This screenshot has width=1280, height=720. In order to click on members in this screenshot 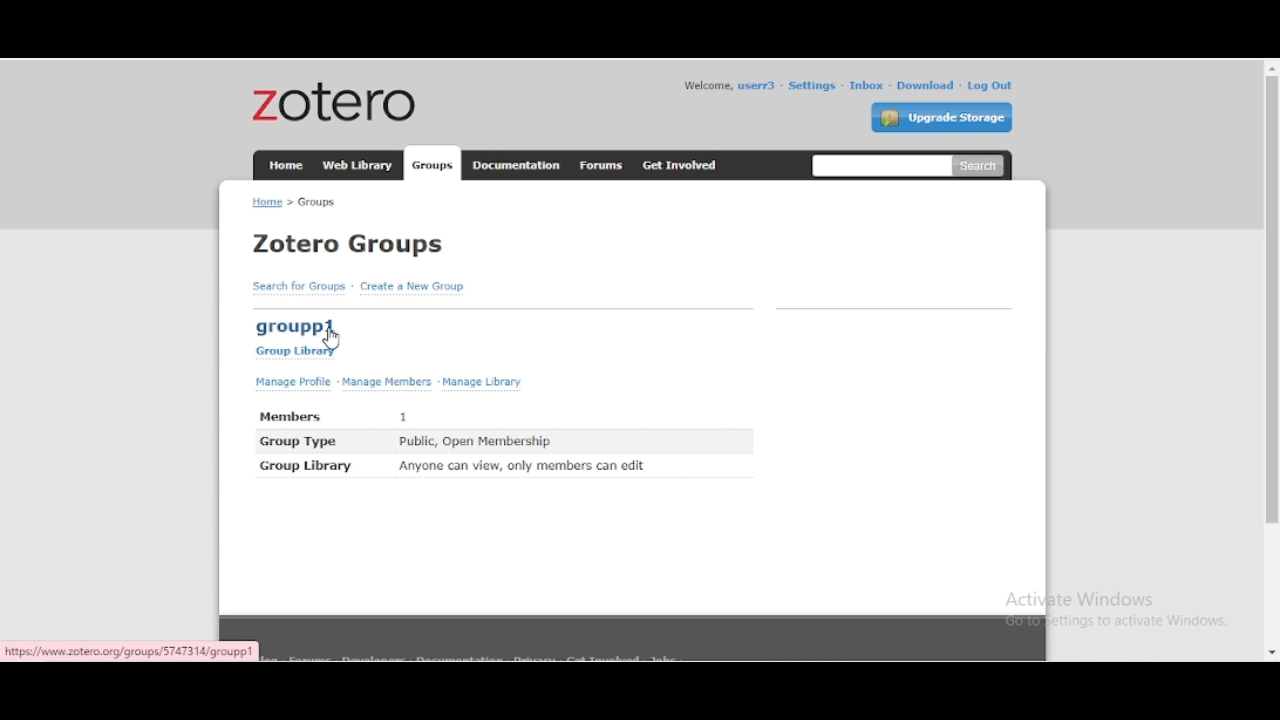, I will do `click(292, 417)`.